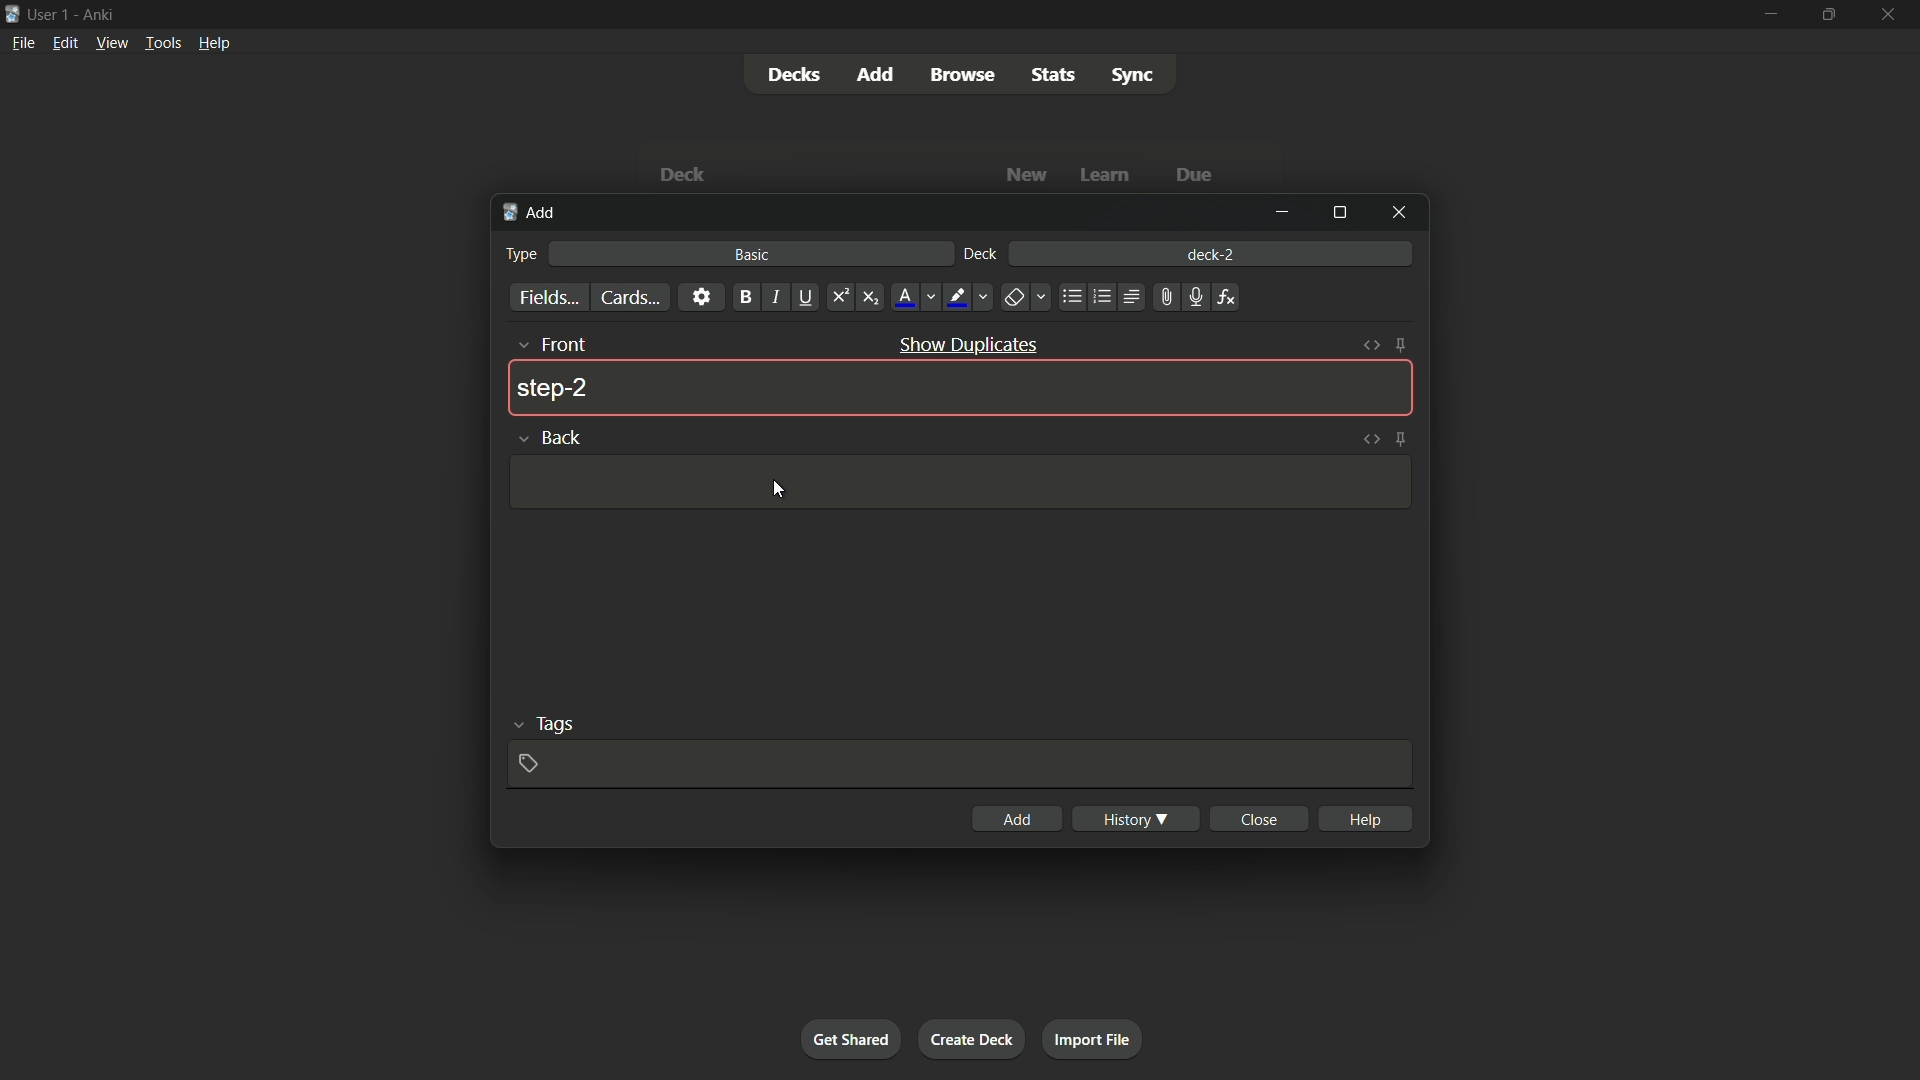 The image size is (1920, 1080). I want to click on remove formatting, so click(1025, 298).